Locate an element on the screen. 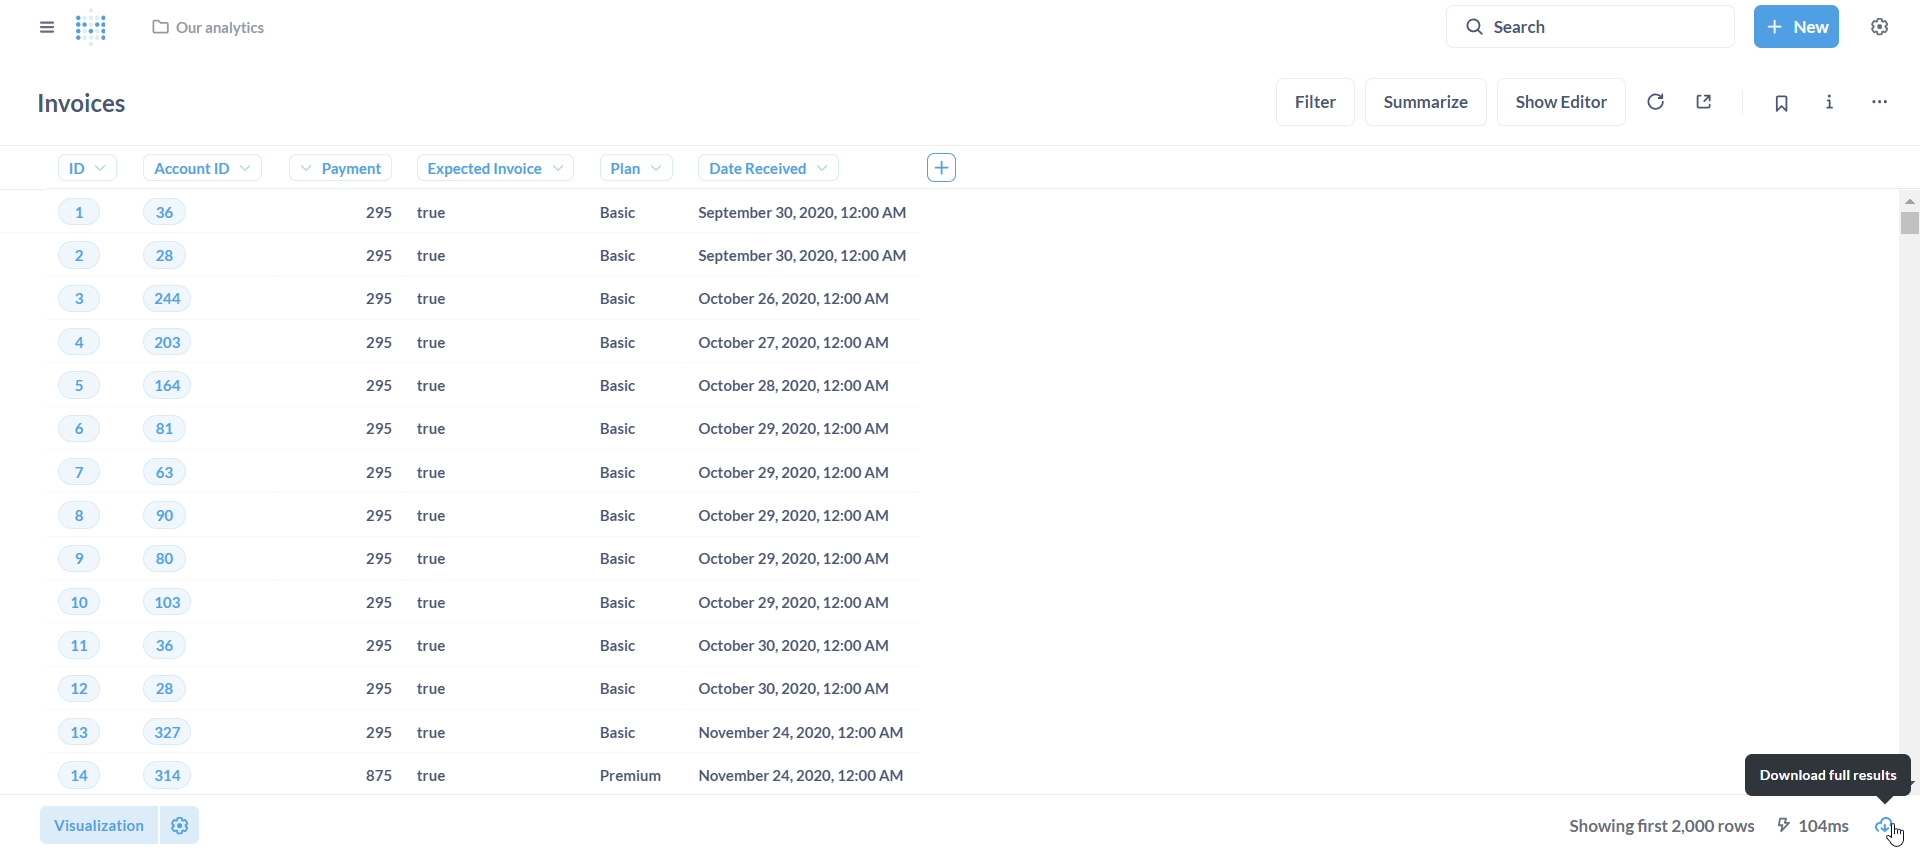 The image size is (1920, 854). 875 is located at coordinates (379, 775).